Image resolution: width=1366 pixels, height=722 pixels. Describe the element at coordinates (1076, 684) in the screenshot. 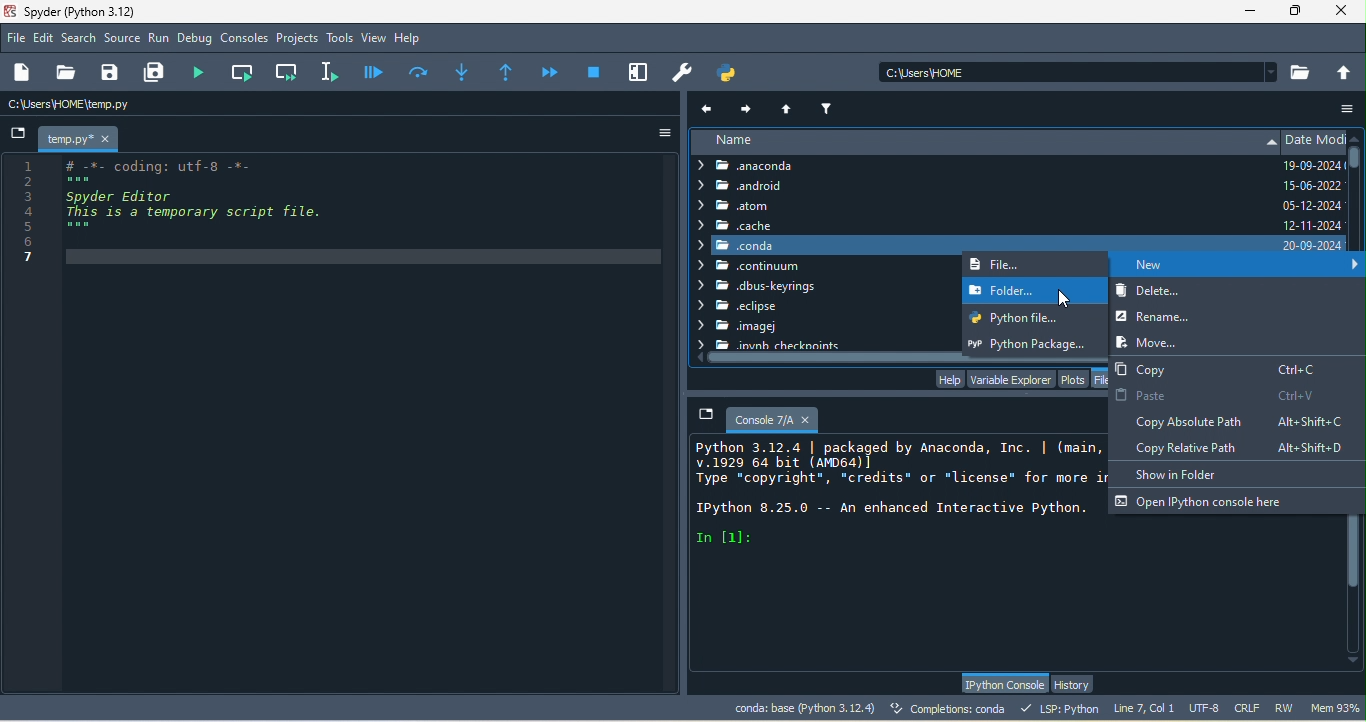

I see `history` at that location.